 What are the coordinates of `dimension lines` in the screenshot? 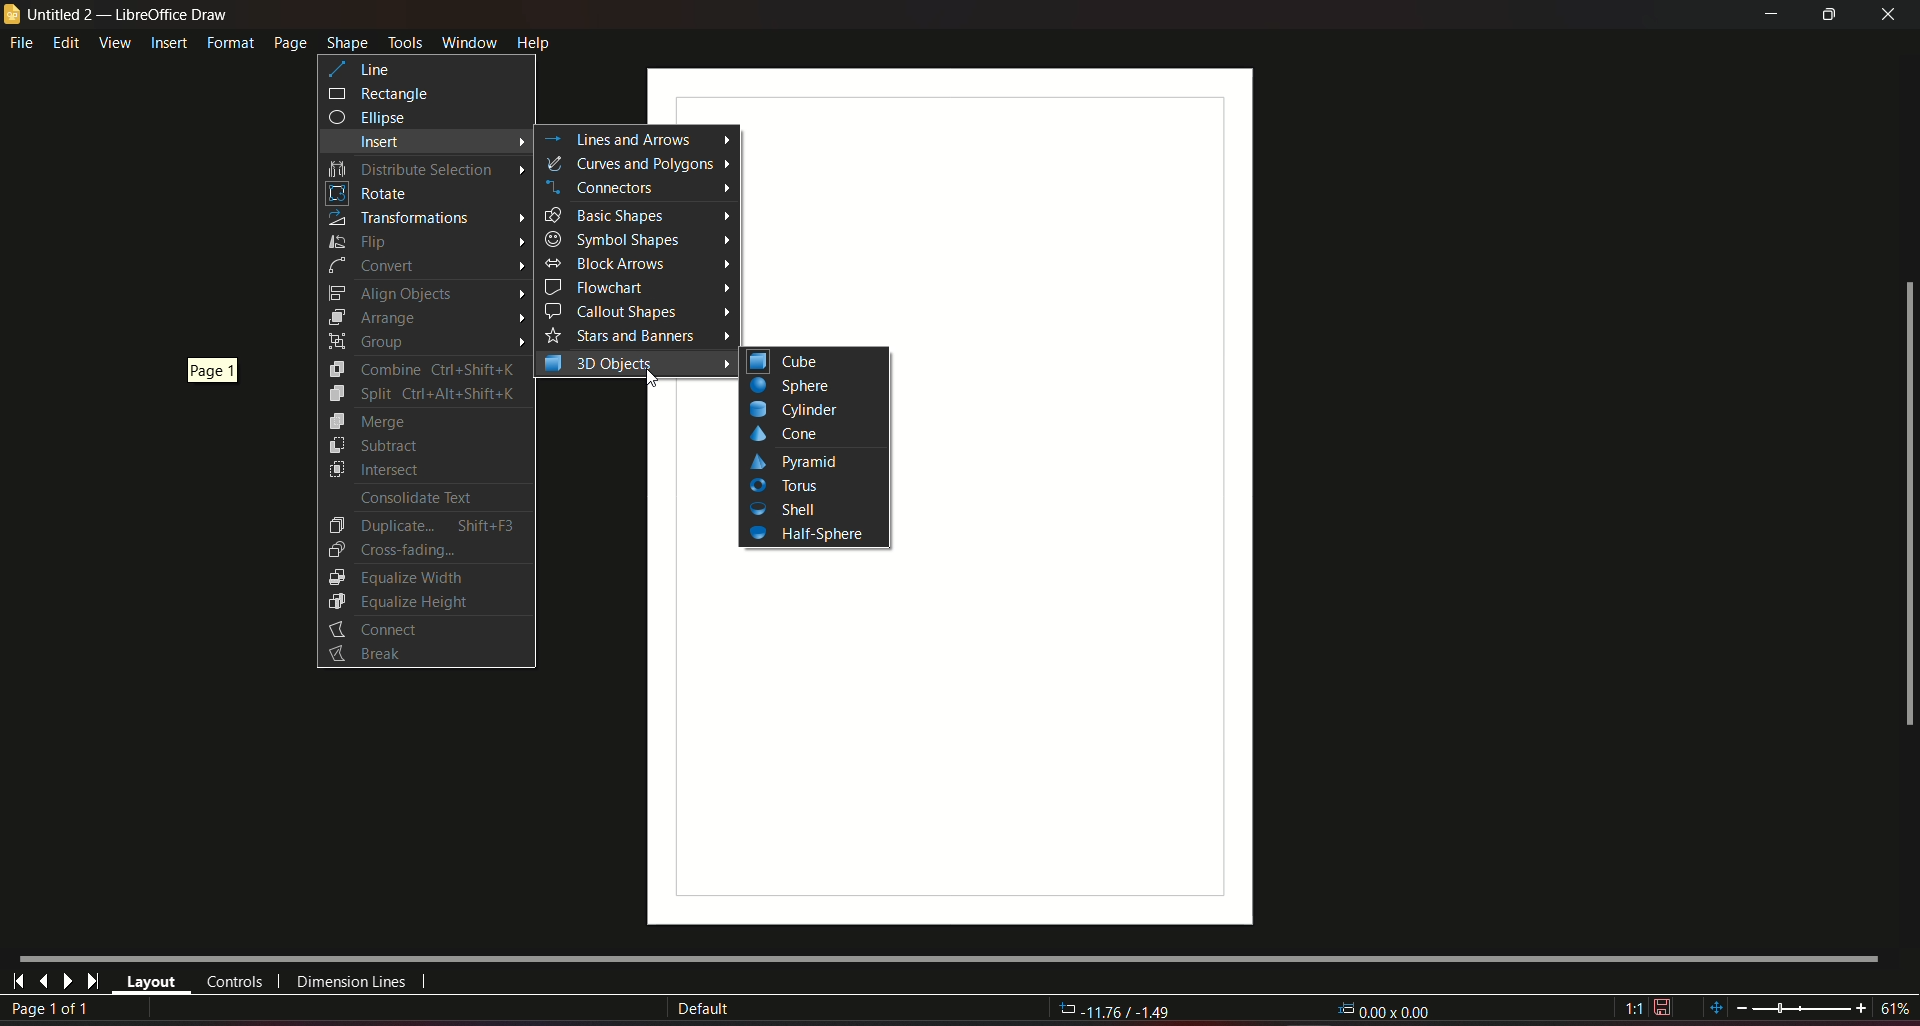 It's located at (352, 985).